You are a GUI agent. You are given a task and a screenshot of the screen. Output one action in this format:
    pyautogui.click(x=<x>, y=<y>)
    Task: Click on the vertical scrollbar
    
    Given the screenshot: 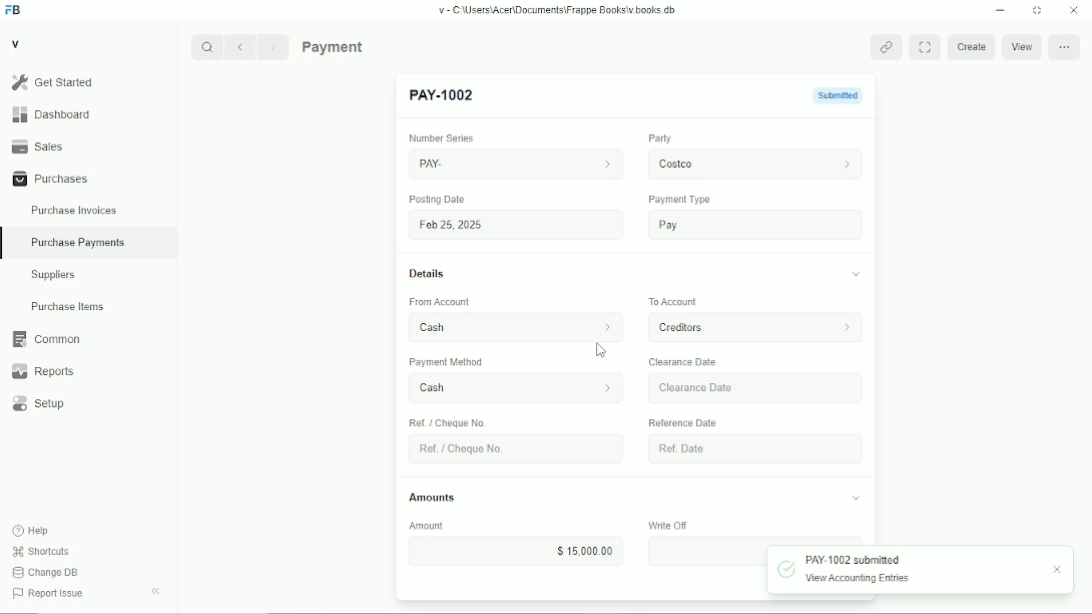 What is the action you would take?
    pyautogui.click(x=871, y=293)
    